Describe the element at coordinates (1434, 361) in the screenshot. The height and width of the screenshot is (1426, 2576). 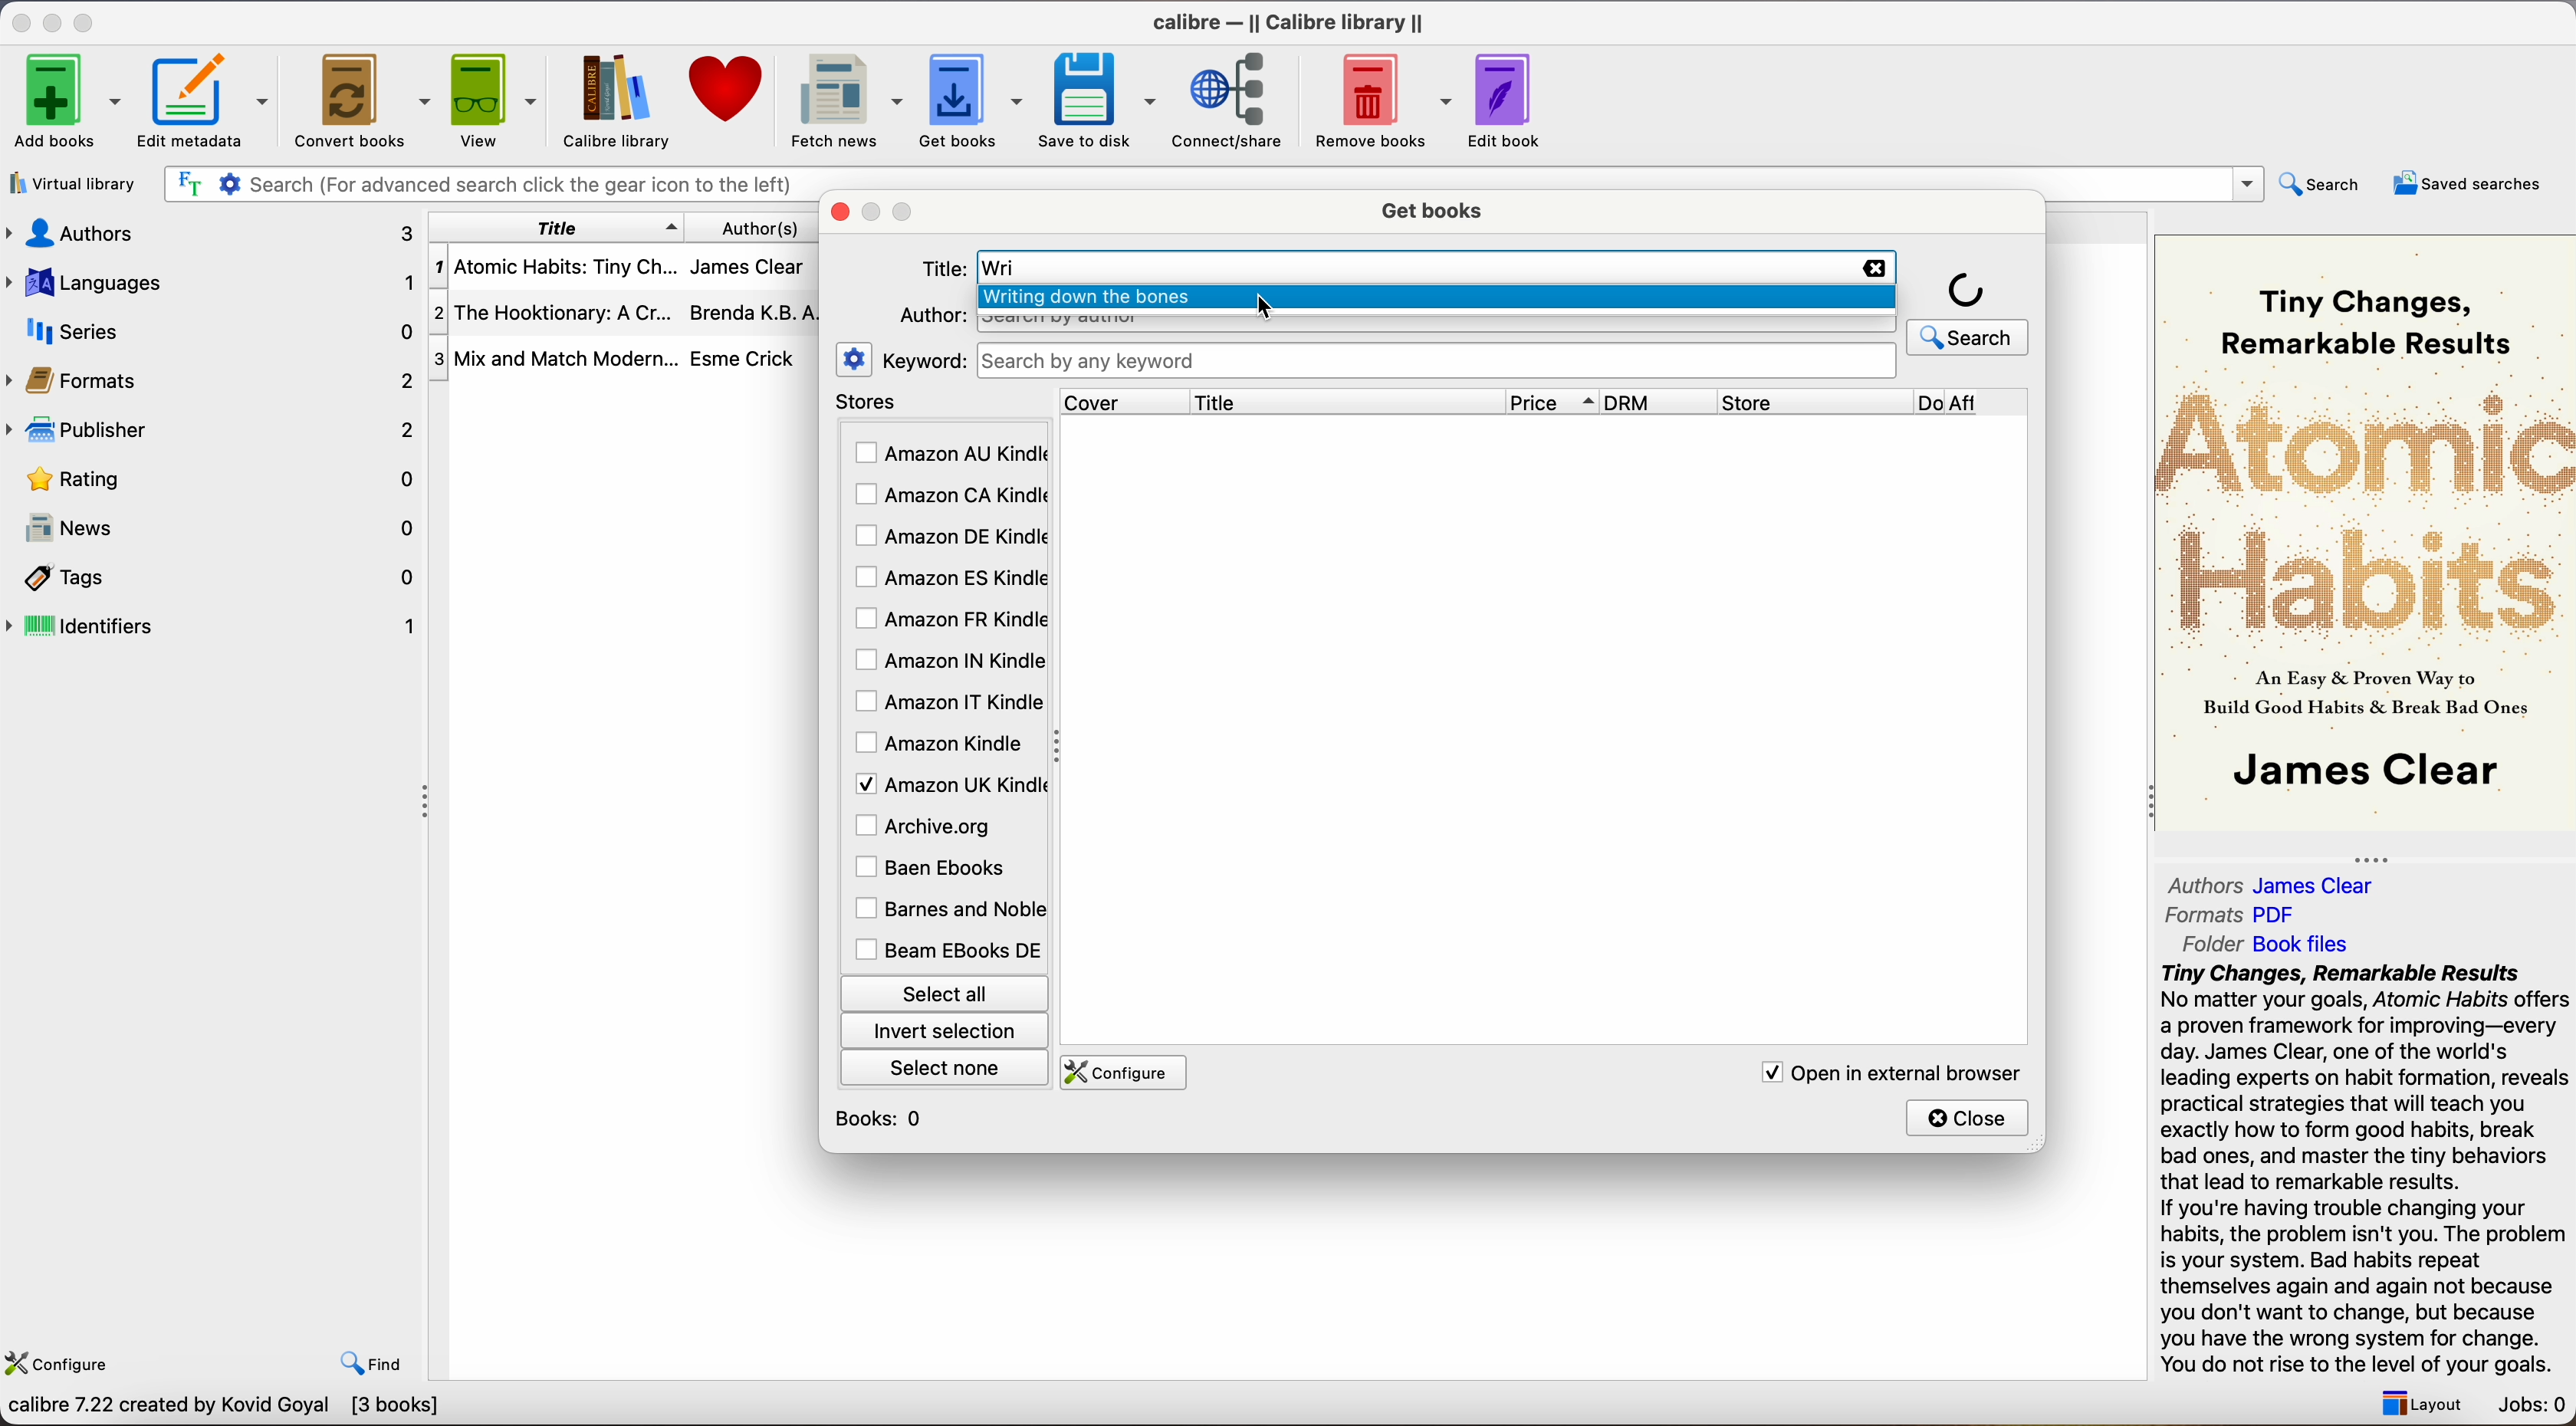
I see `search bar` at that location.